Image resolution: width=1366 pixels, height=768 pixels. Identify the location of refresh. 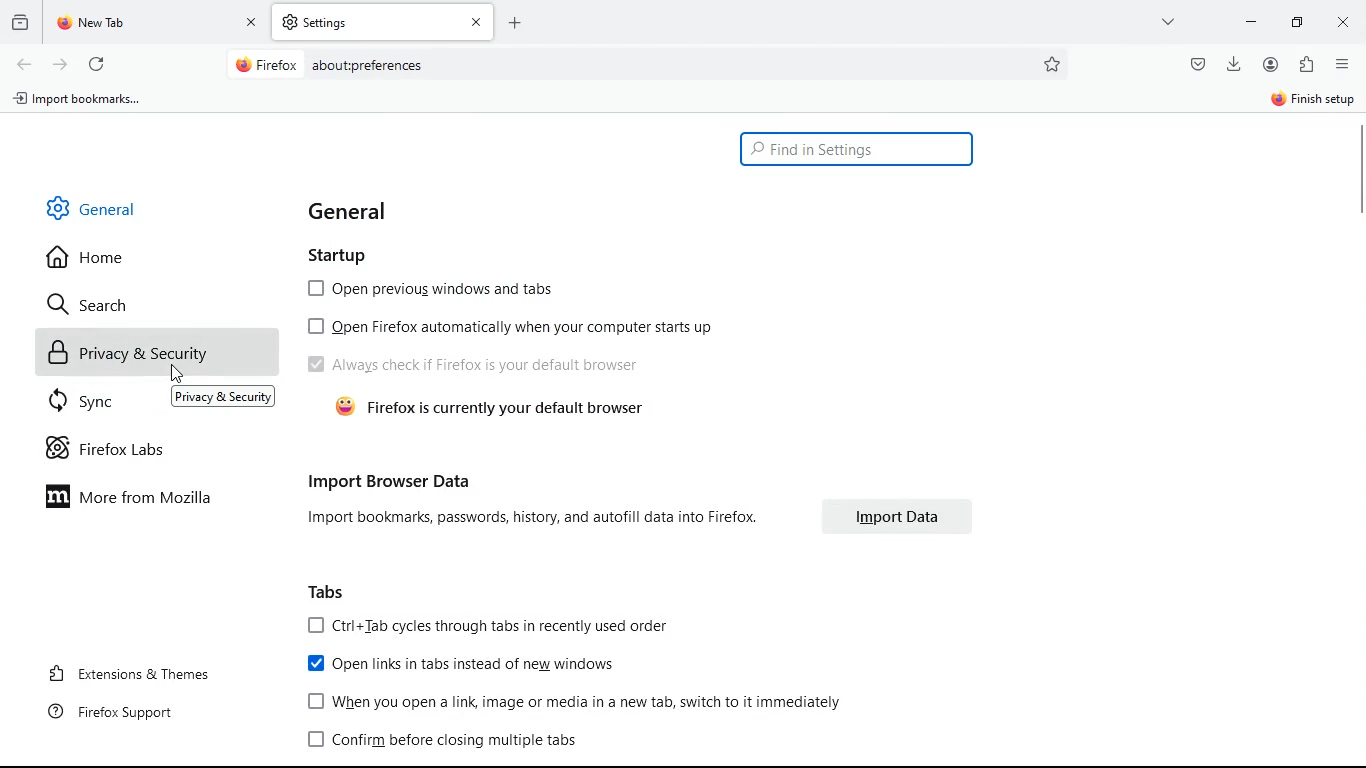
(96, 61).